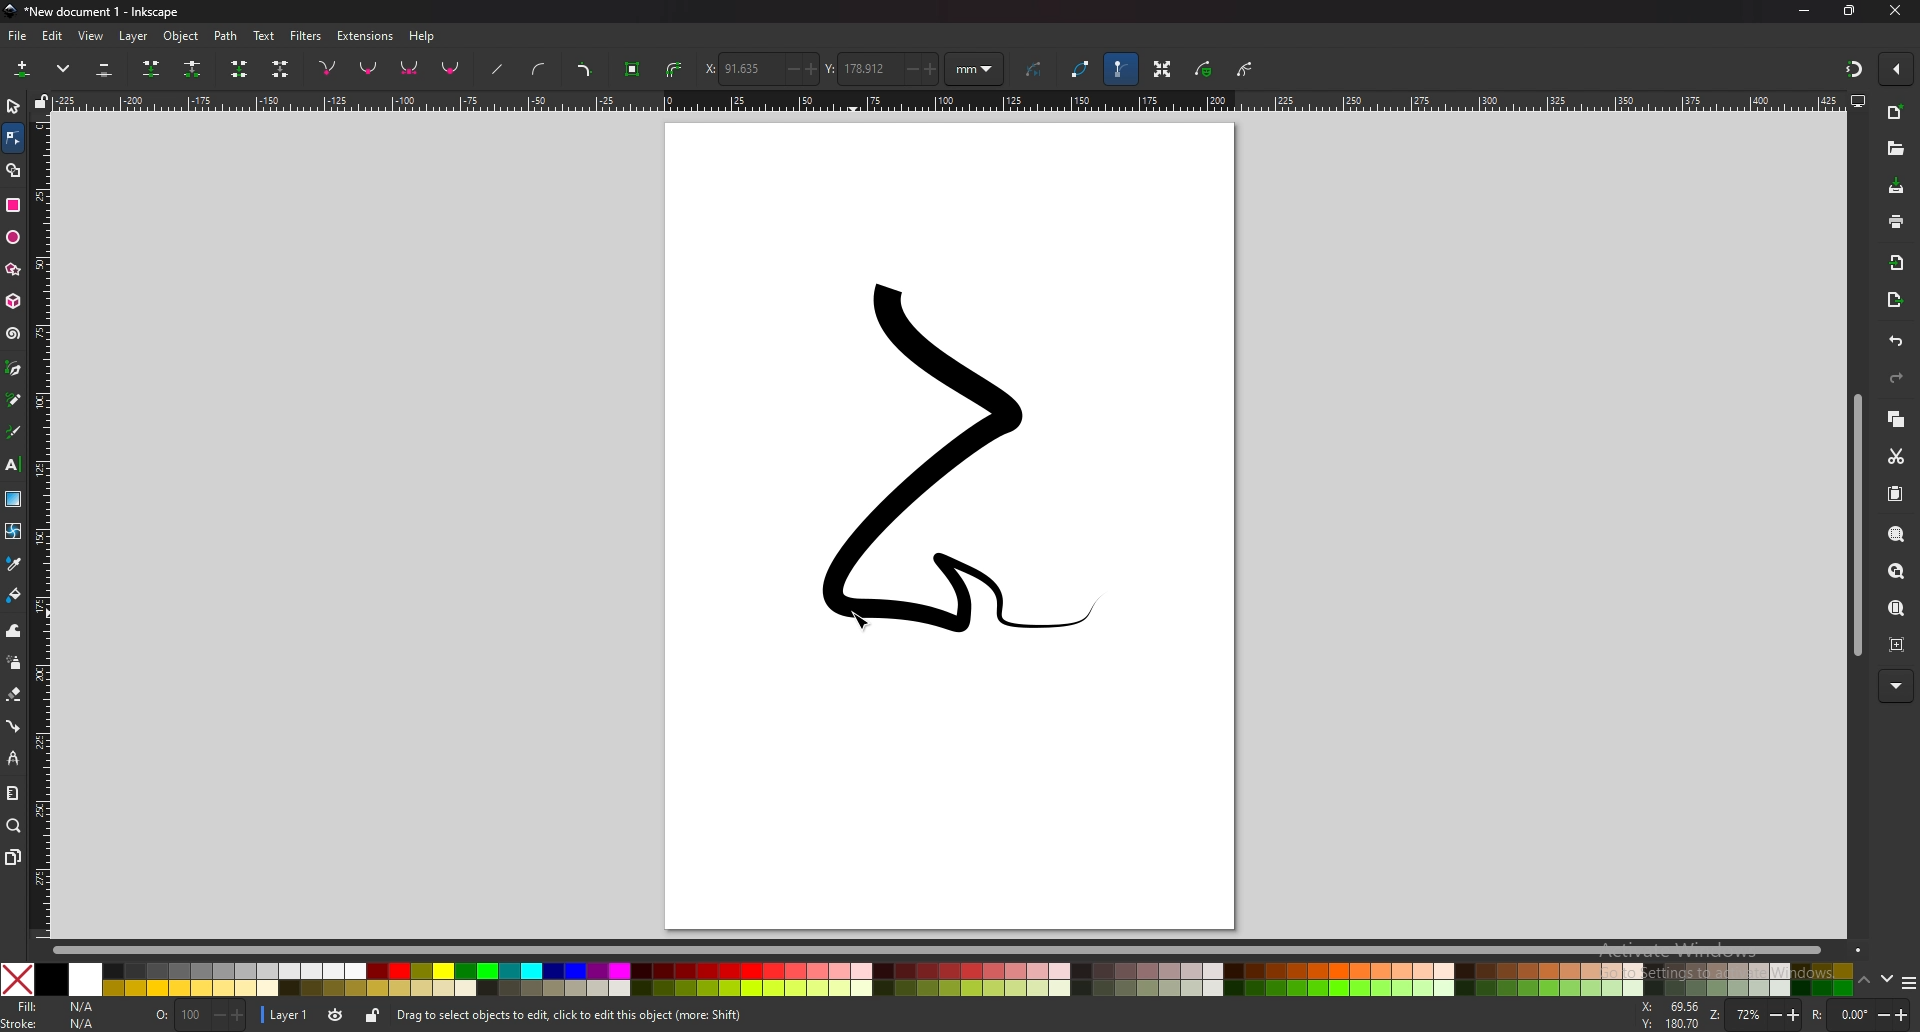 This screenshot has width=1920, height=1032. What do you see at coordinates (152, 69) in the screenshot?
I see `join selected nodes` at bounding box center [152, 69].